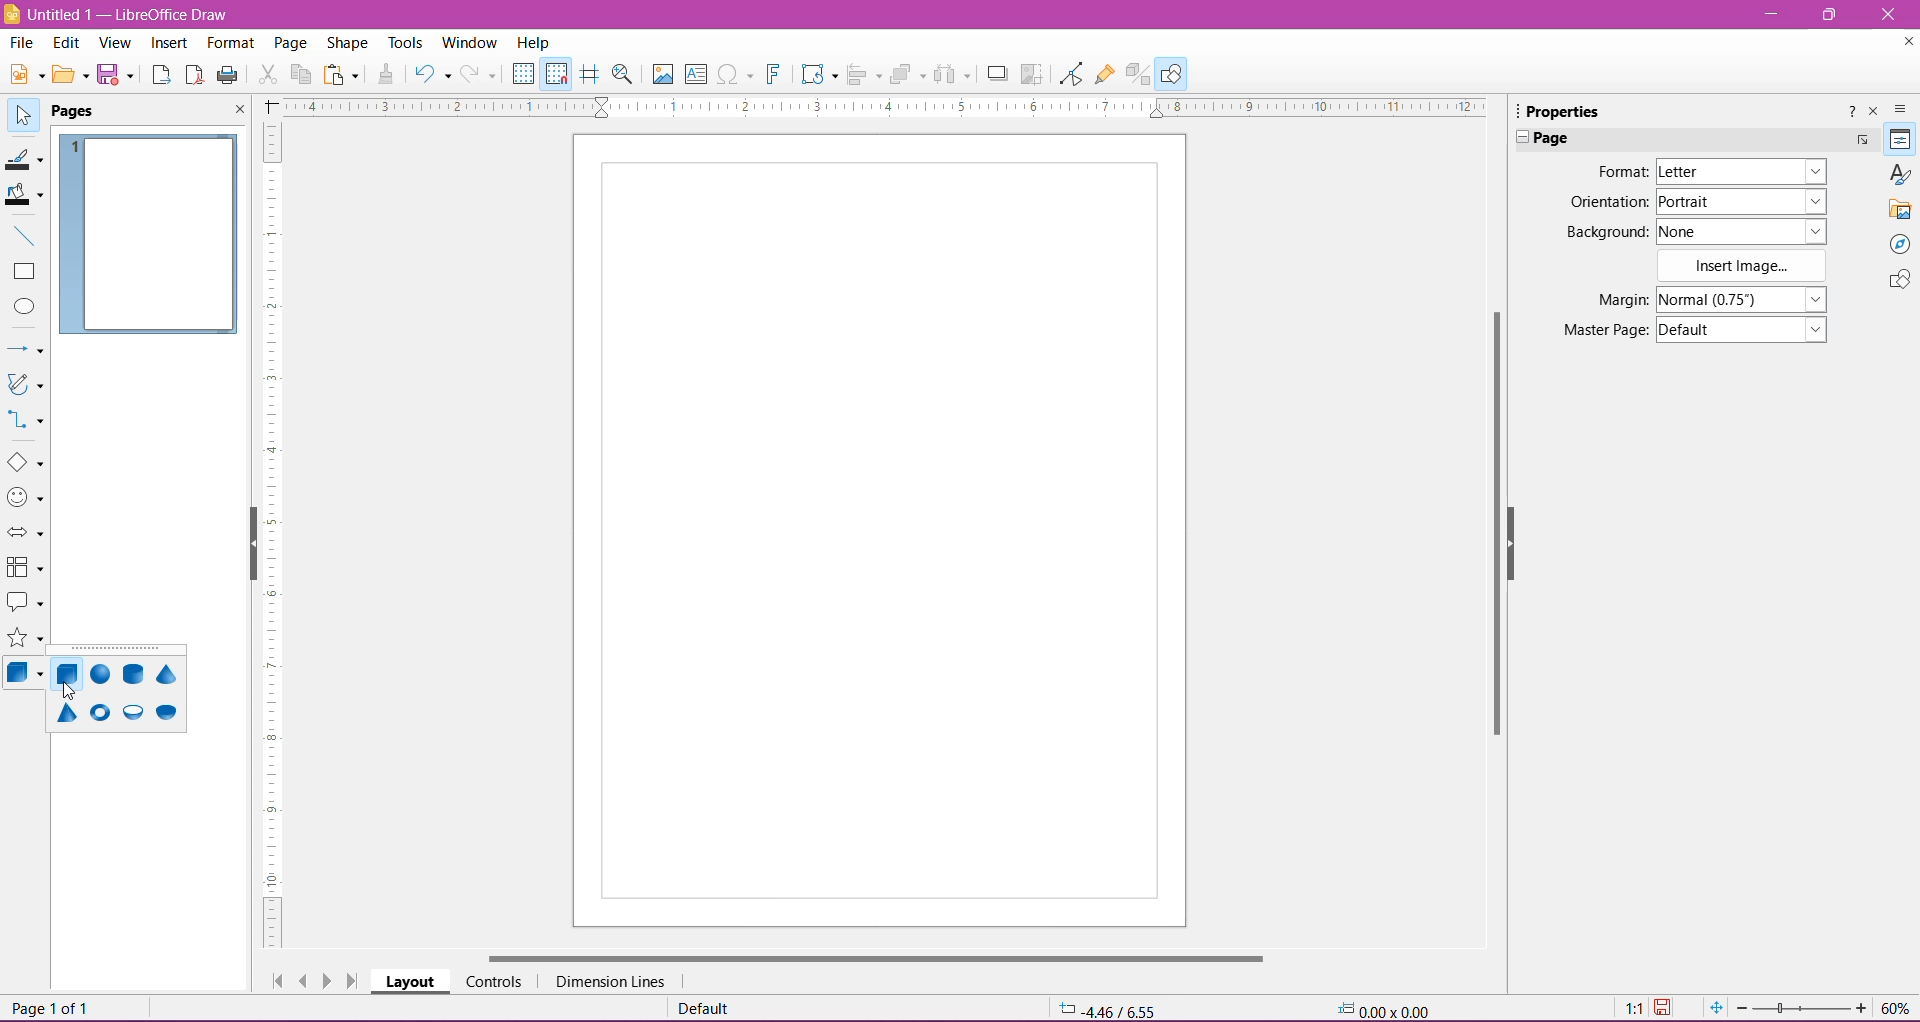 The image size is (1920, 1022). Describe the element at coordinates (1560, 139) in the screenshot. I see `Page` at that location.